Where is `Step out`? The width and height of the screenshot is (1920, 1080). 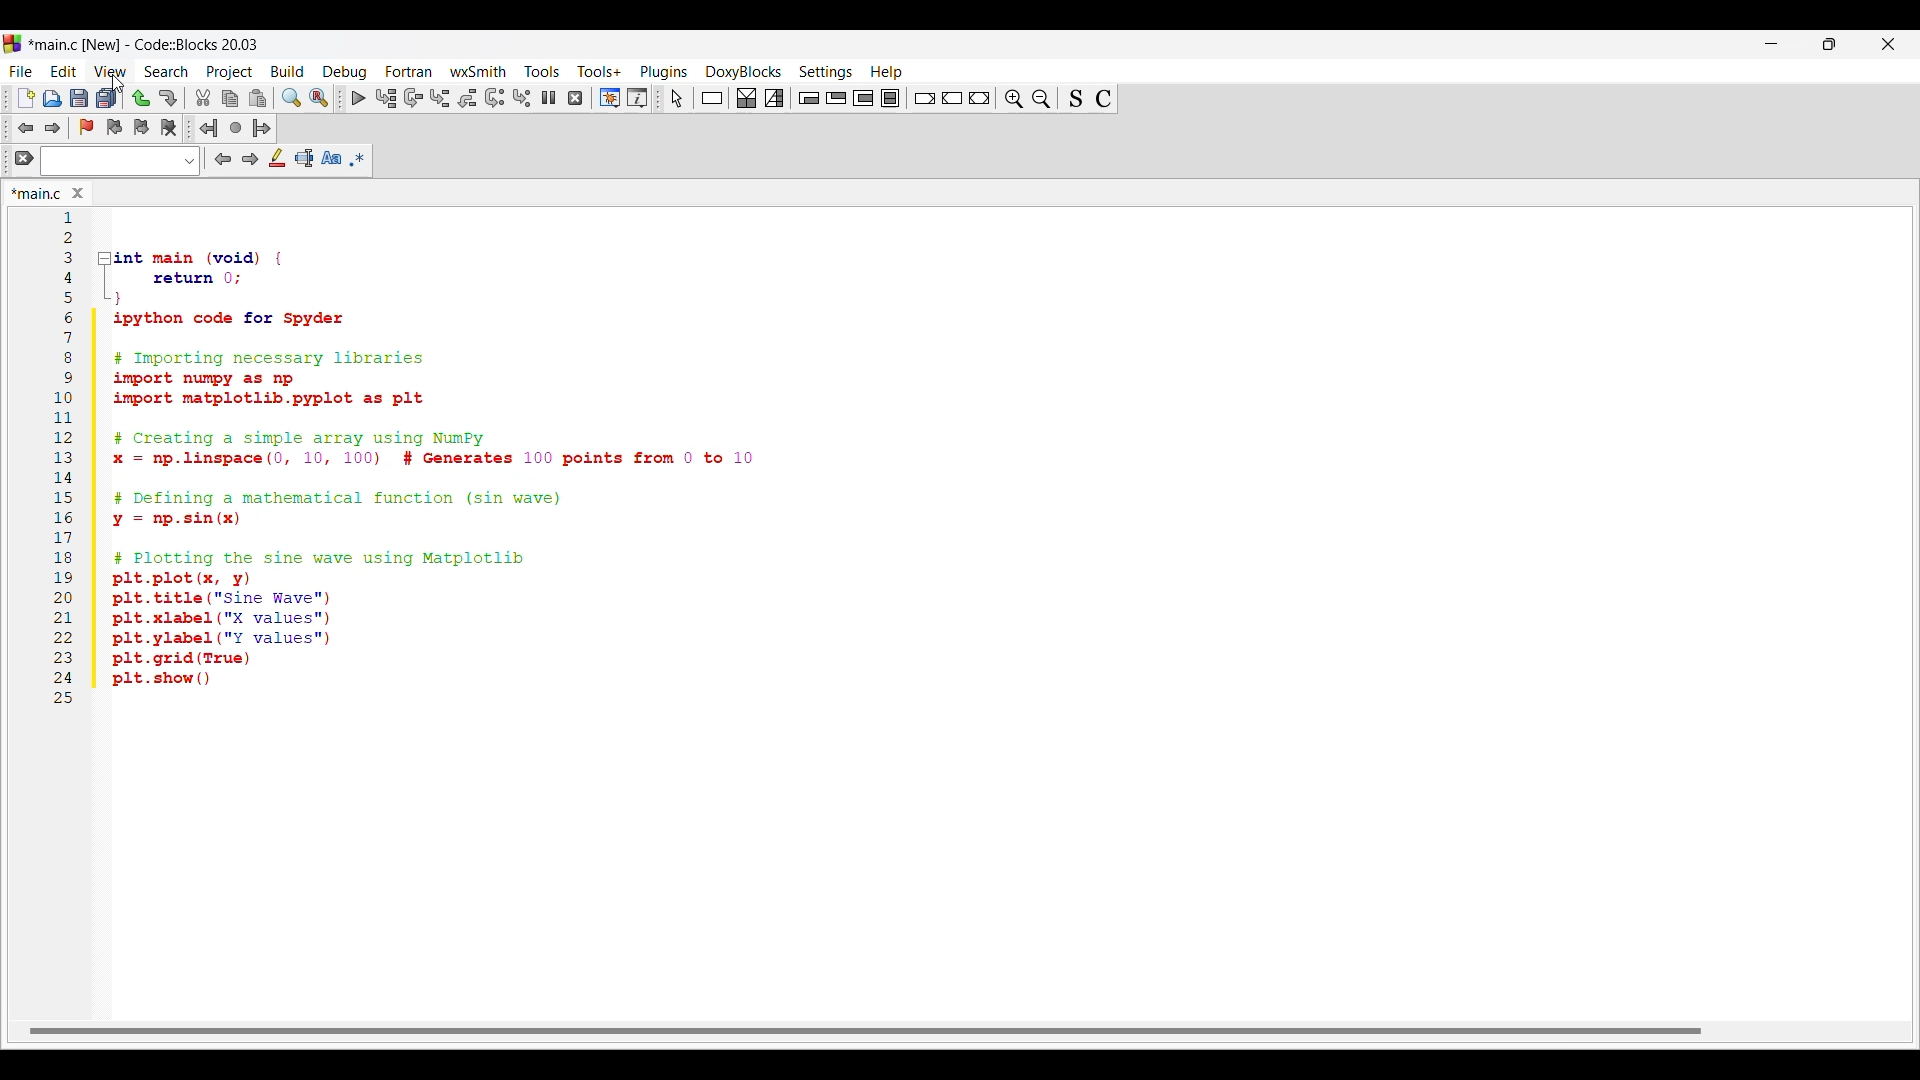 Step out is located at coordinates (467, 98).